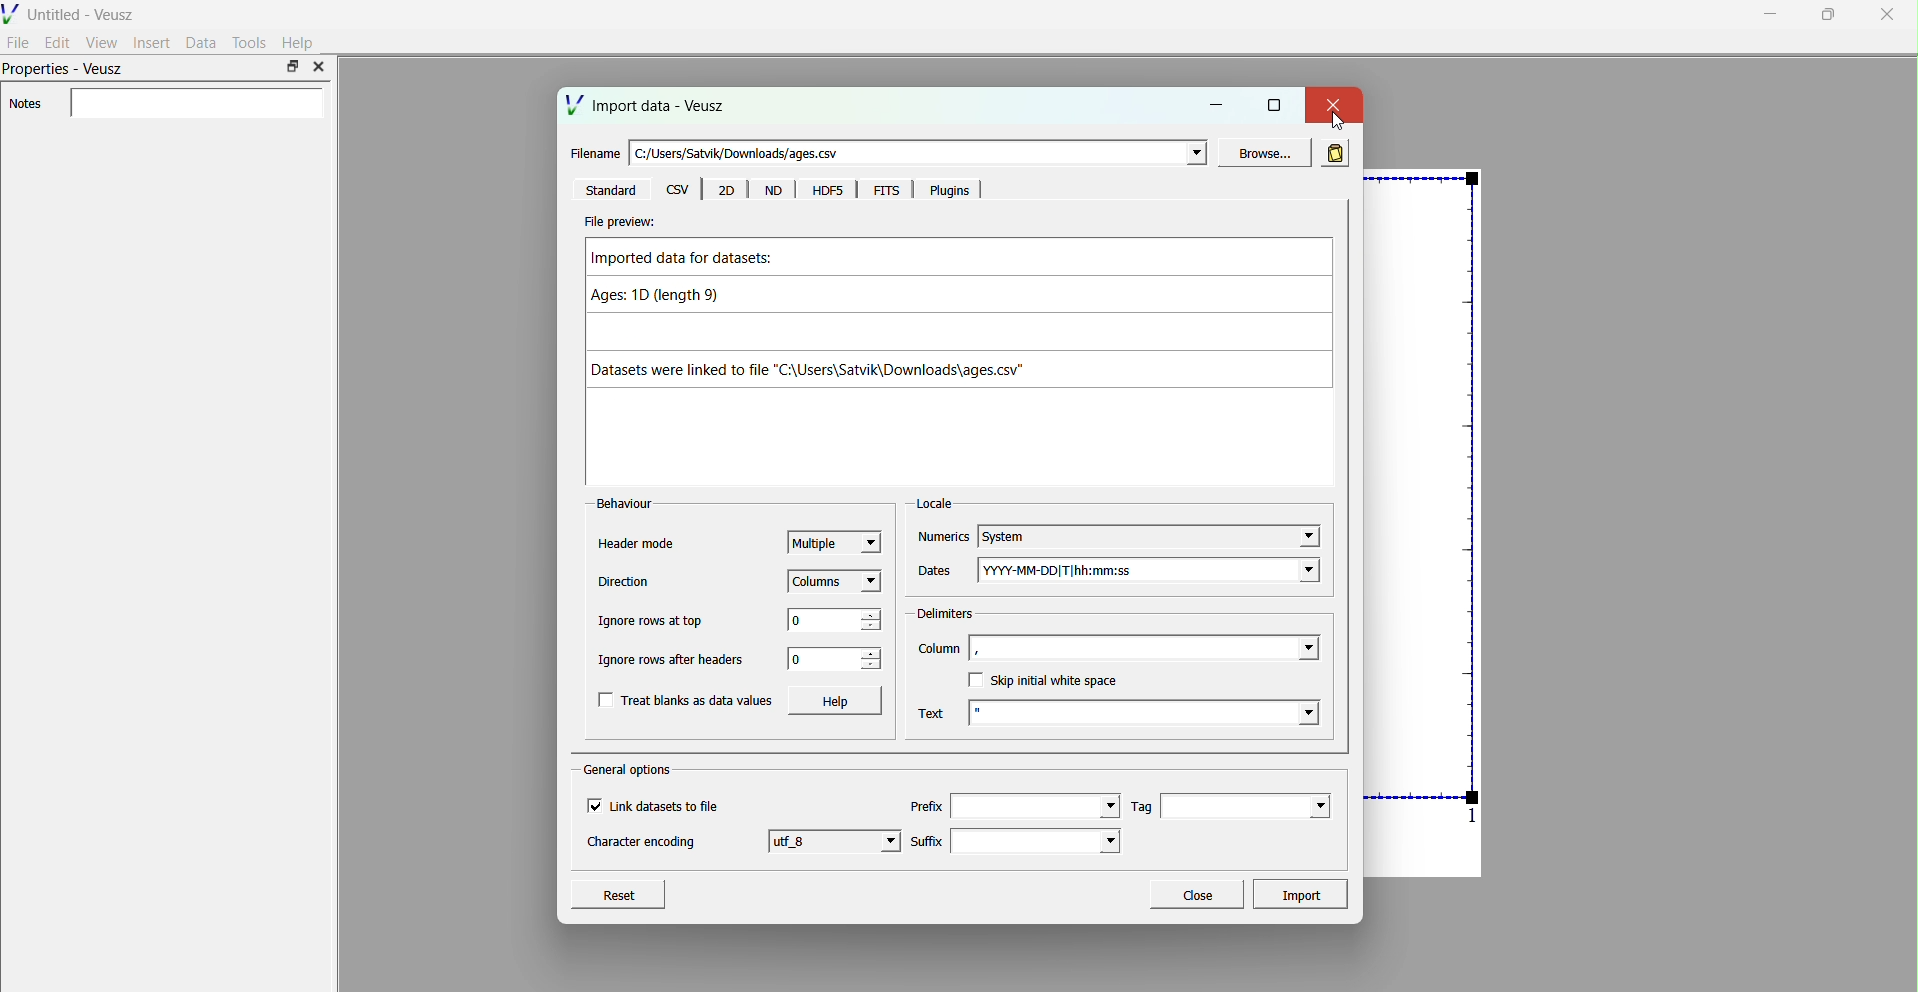 This screenshot has width=1918, height=992. I want to click on Suffix, so click(927, 839).